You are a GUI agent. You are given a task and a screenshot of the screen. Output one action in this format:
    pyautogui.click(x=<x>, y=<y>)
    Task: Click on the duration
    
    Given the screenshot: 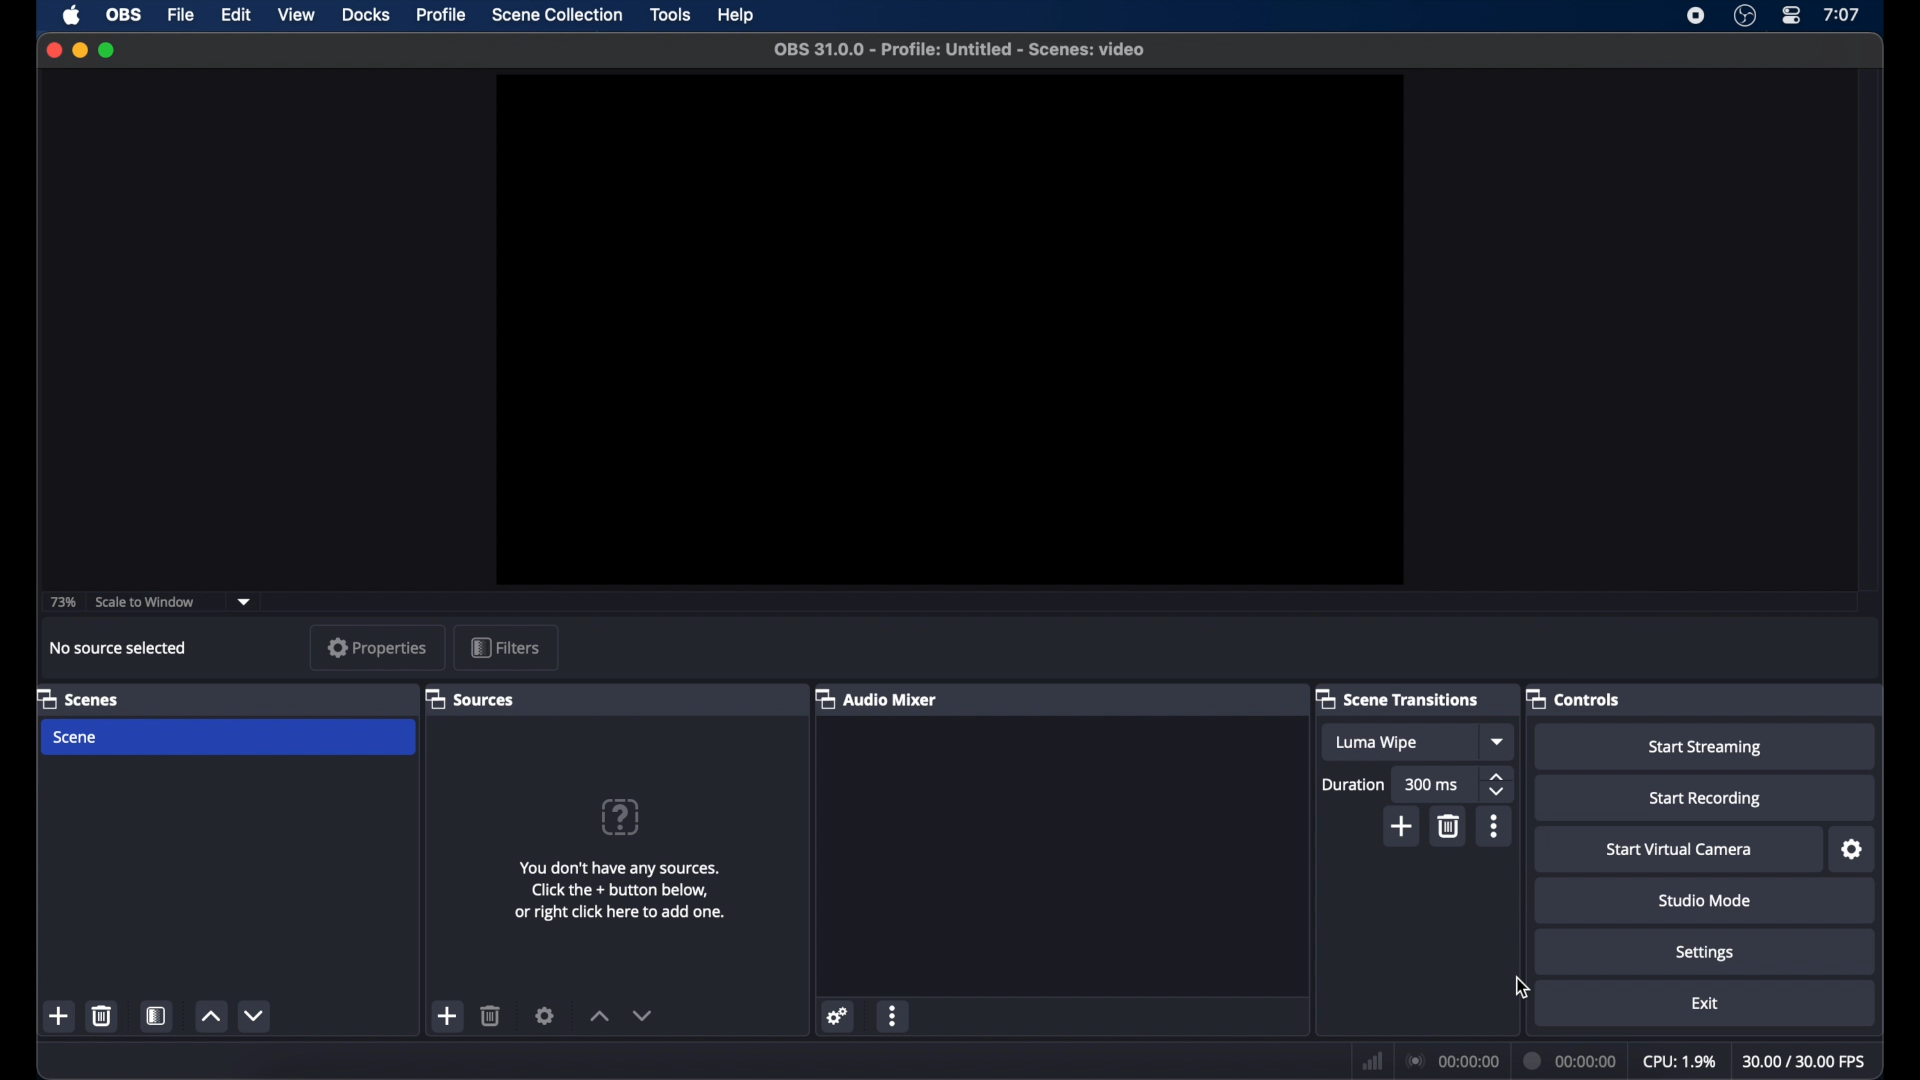 What is the action you would take?
    pyautogui.click(x=1352, y=785)
    